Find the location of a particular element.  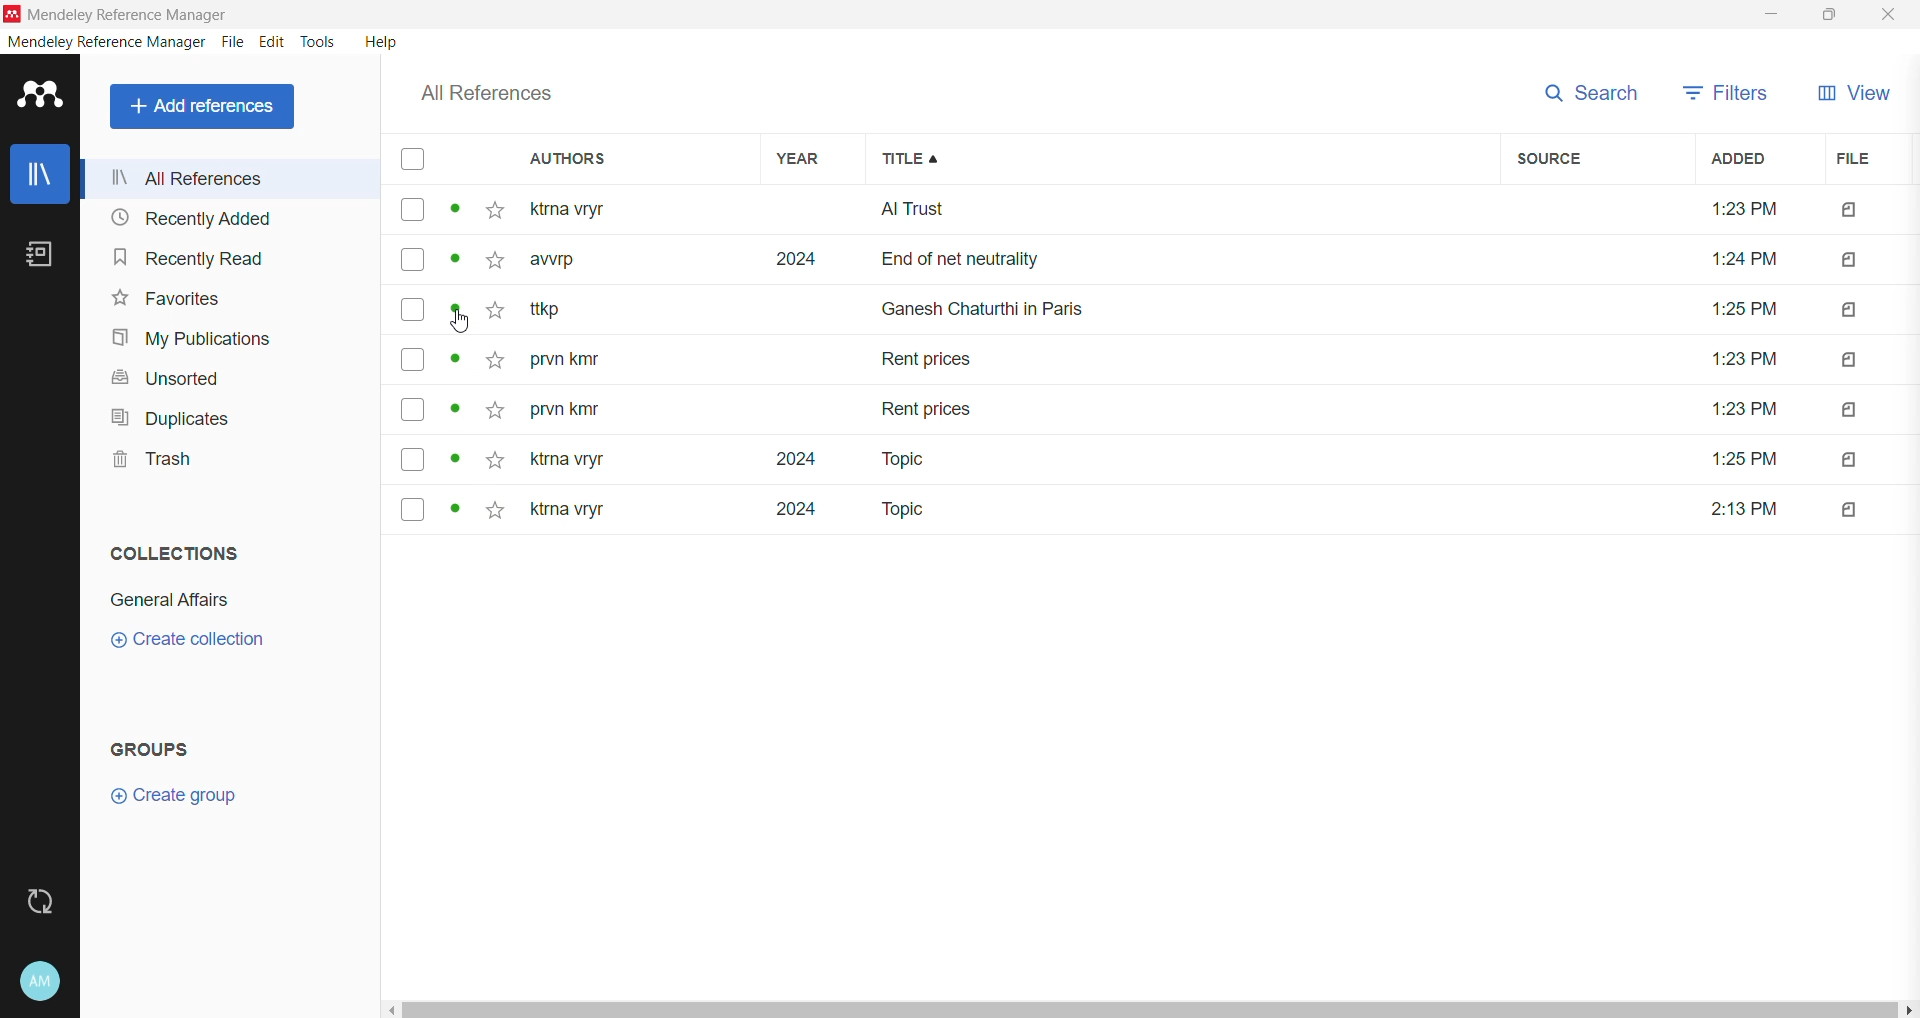

Unsorted is located at coordinates (160, 377).